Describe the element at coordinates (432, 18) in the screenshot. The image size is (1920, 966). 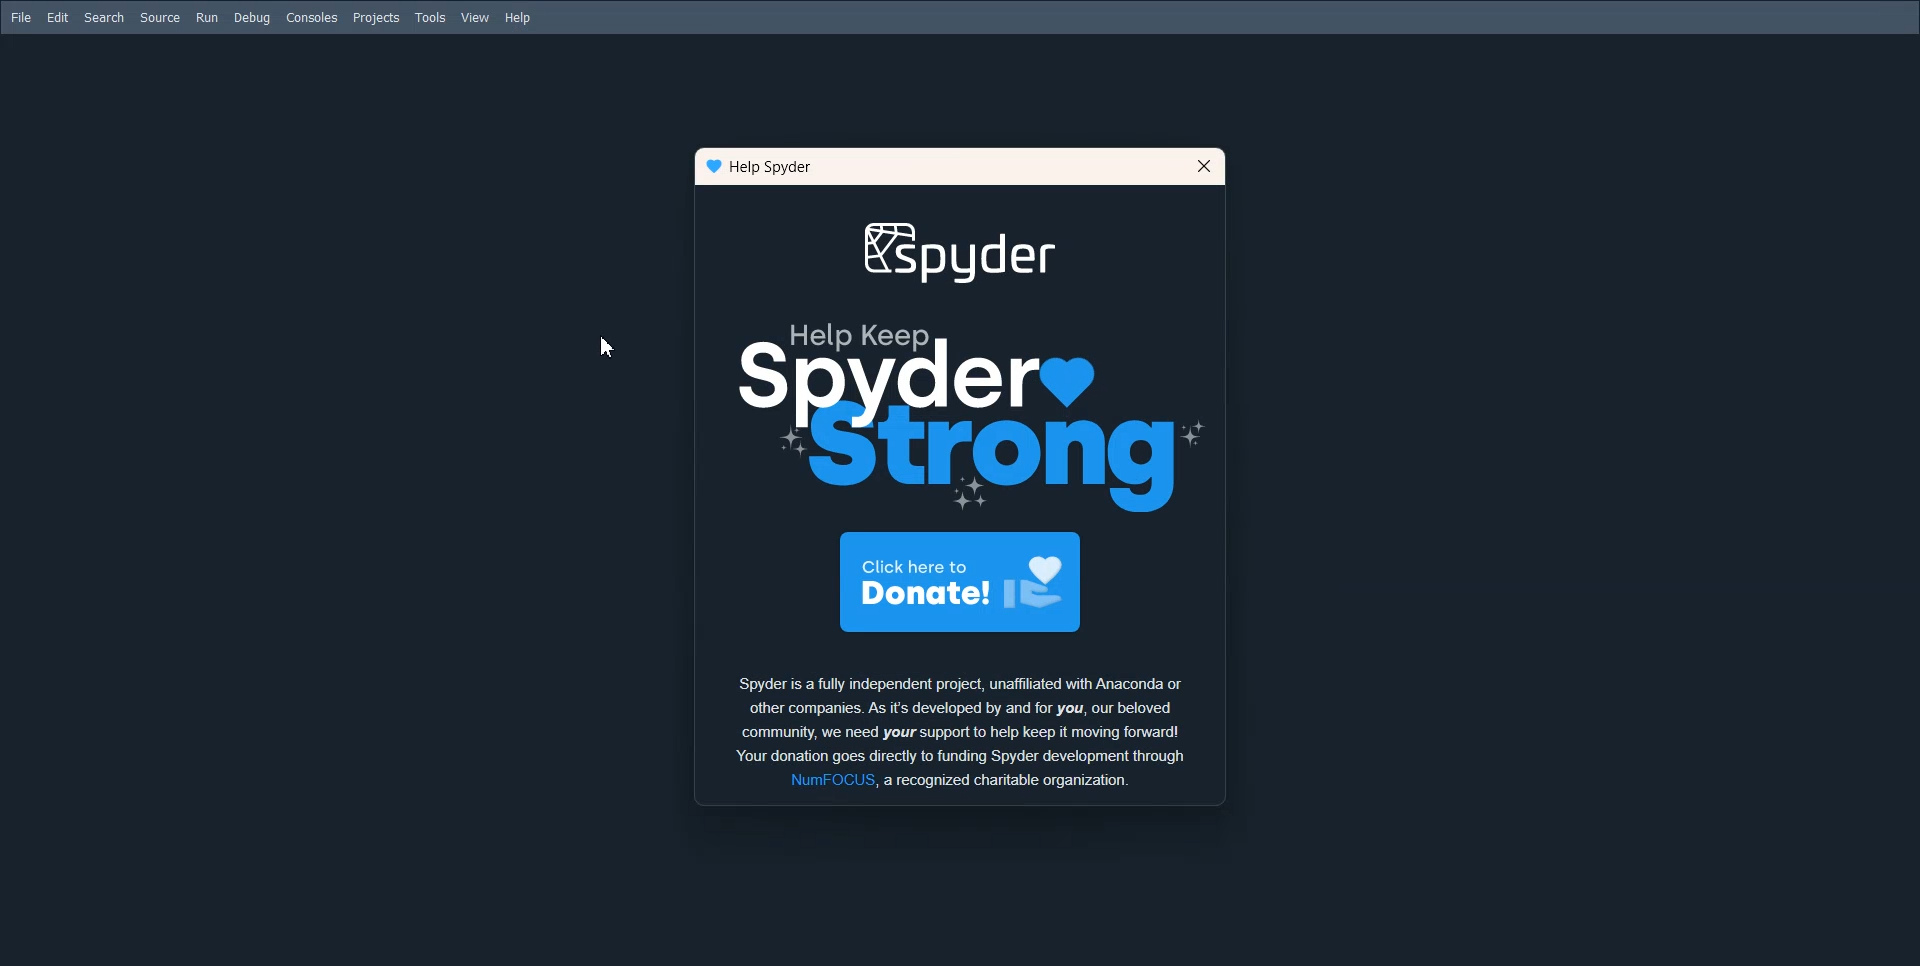
I see `Tools` at that location.